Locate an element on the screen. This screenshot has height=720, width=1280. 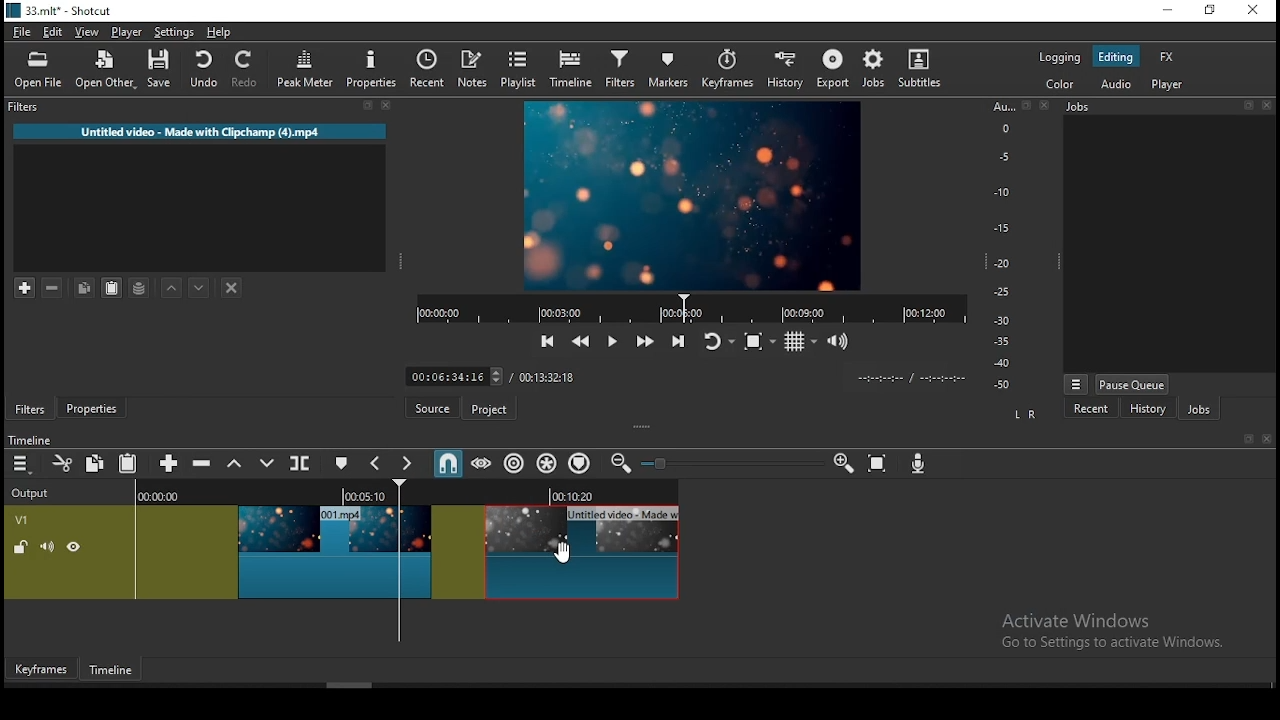
toggle player looping is located at coordinates (716, 343).